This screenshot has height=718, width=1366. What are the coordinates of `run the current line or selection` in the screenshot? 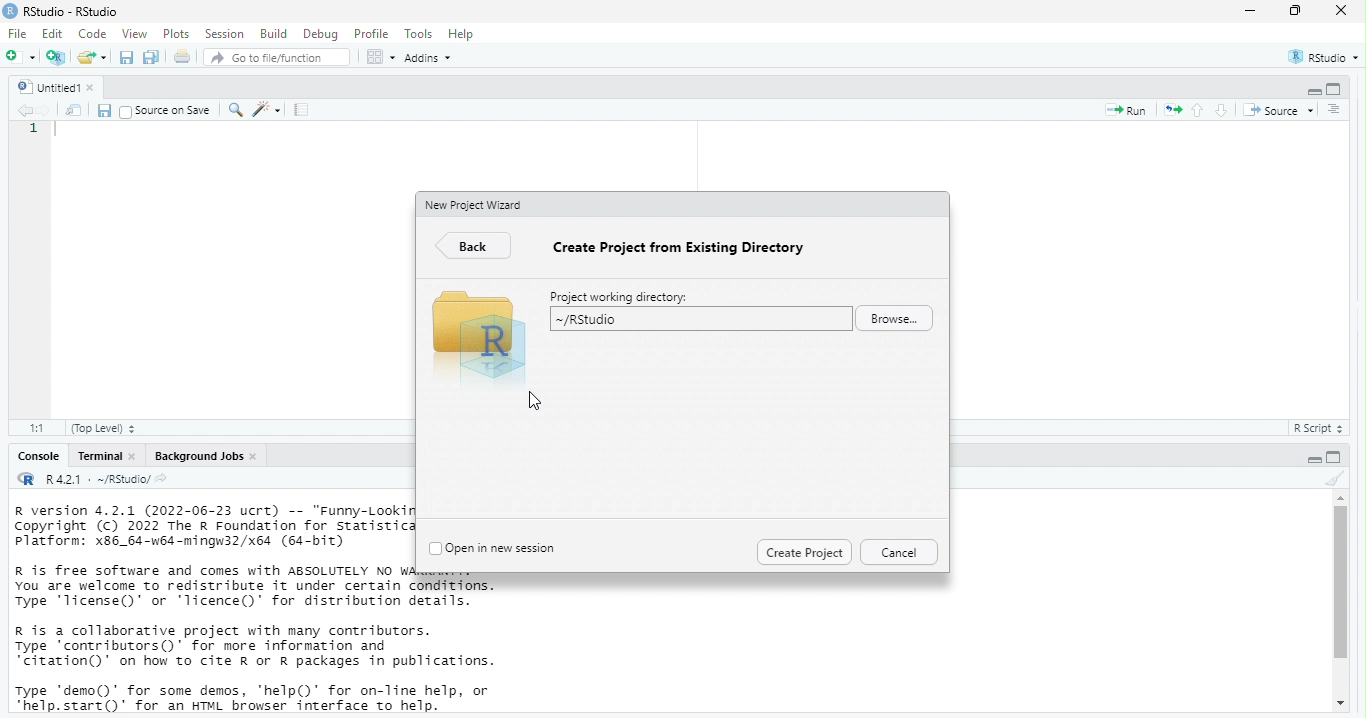 It's located at (1128, 111).